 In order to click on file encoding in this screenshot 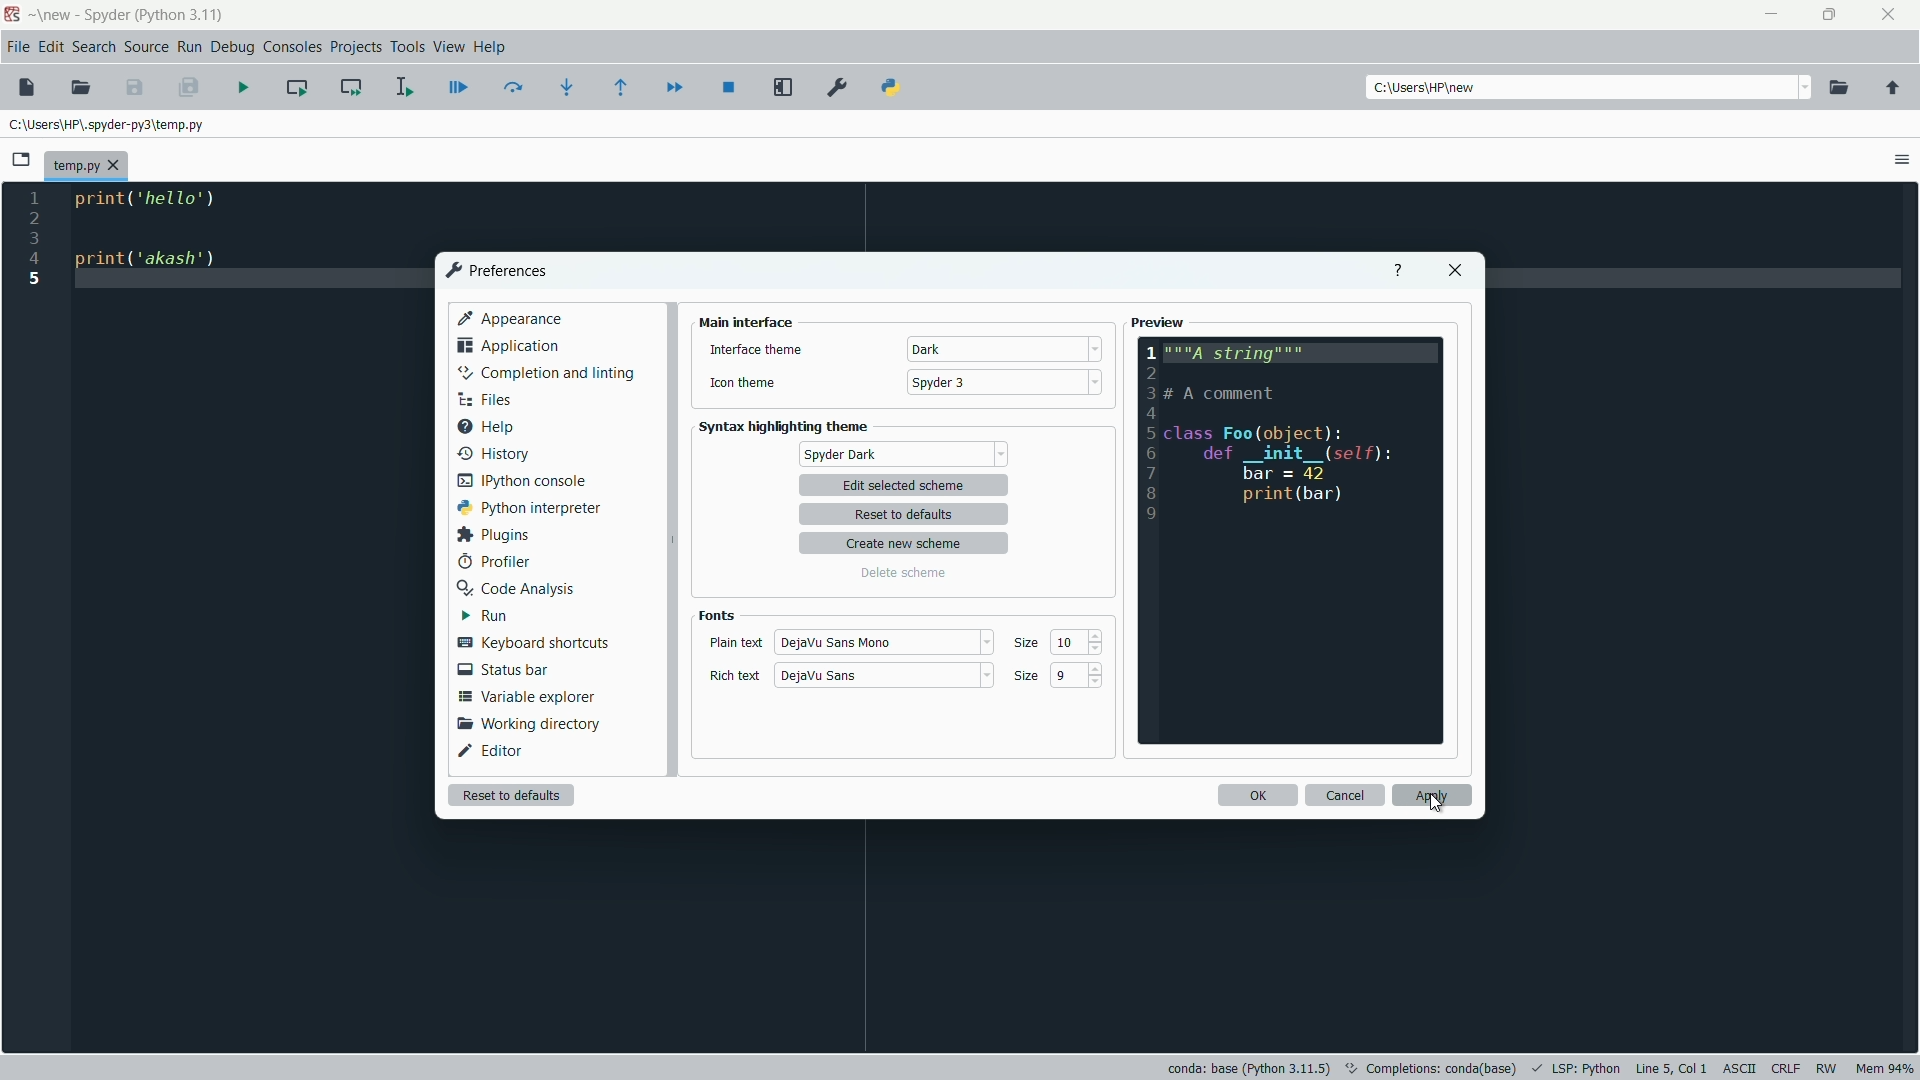, I will do `click(1738, 1069)`.